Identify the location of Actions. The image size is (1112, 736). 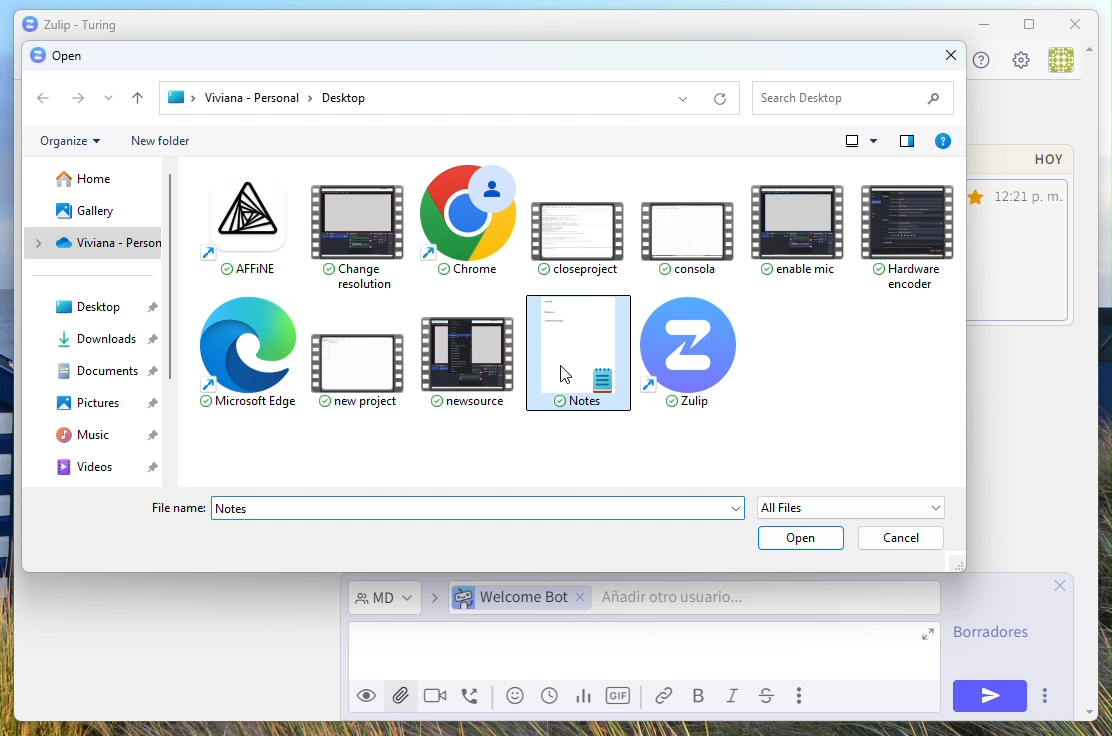
(89, 100).